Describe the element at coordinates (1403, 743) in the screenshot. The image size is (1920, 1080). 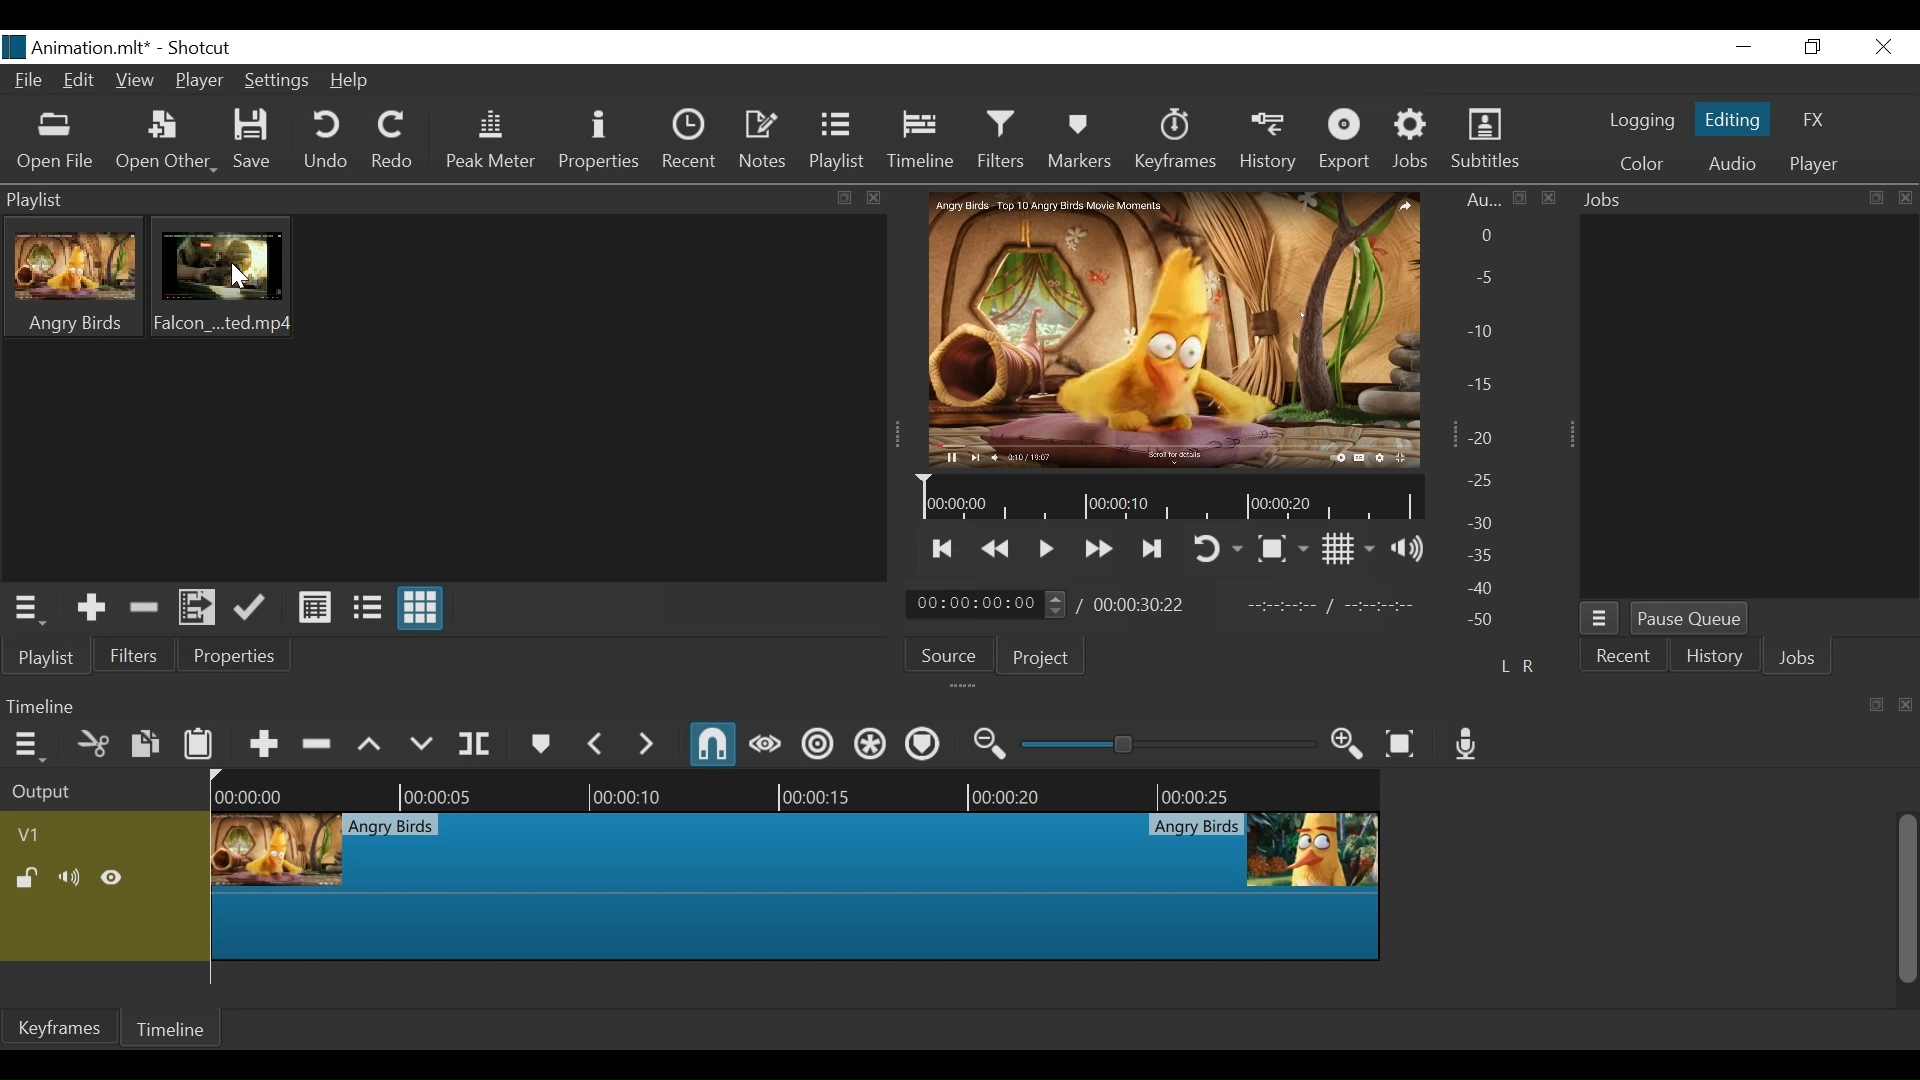
I see `Zoom timeline to fit` at that location.